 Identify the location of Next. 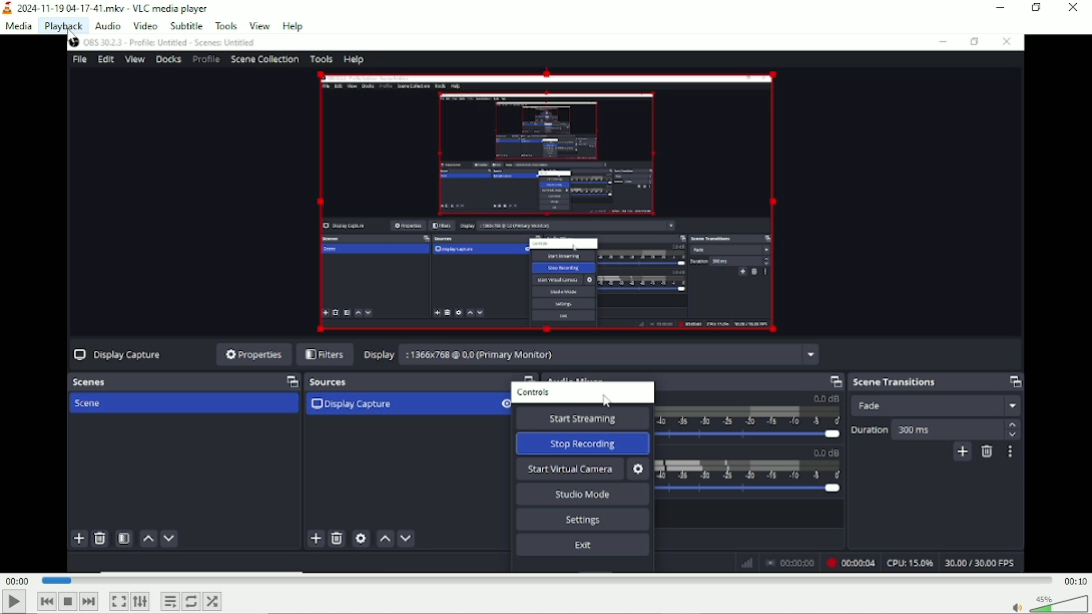
(89, 601).